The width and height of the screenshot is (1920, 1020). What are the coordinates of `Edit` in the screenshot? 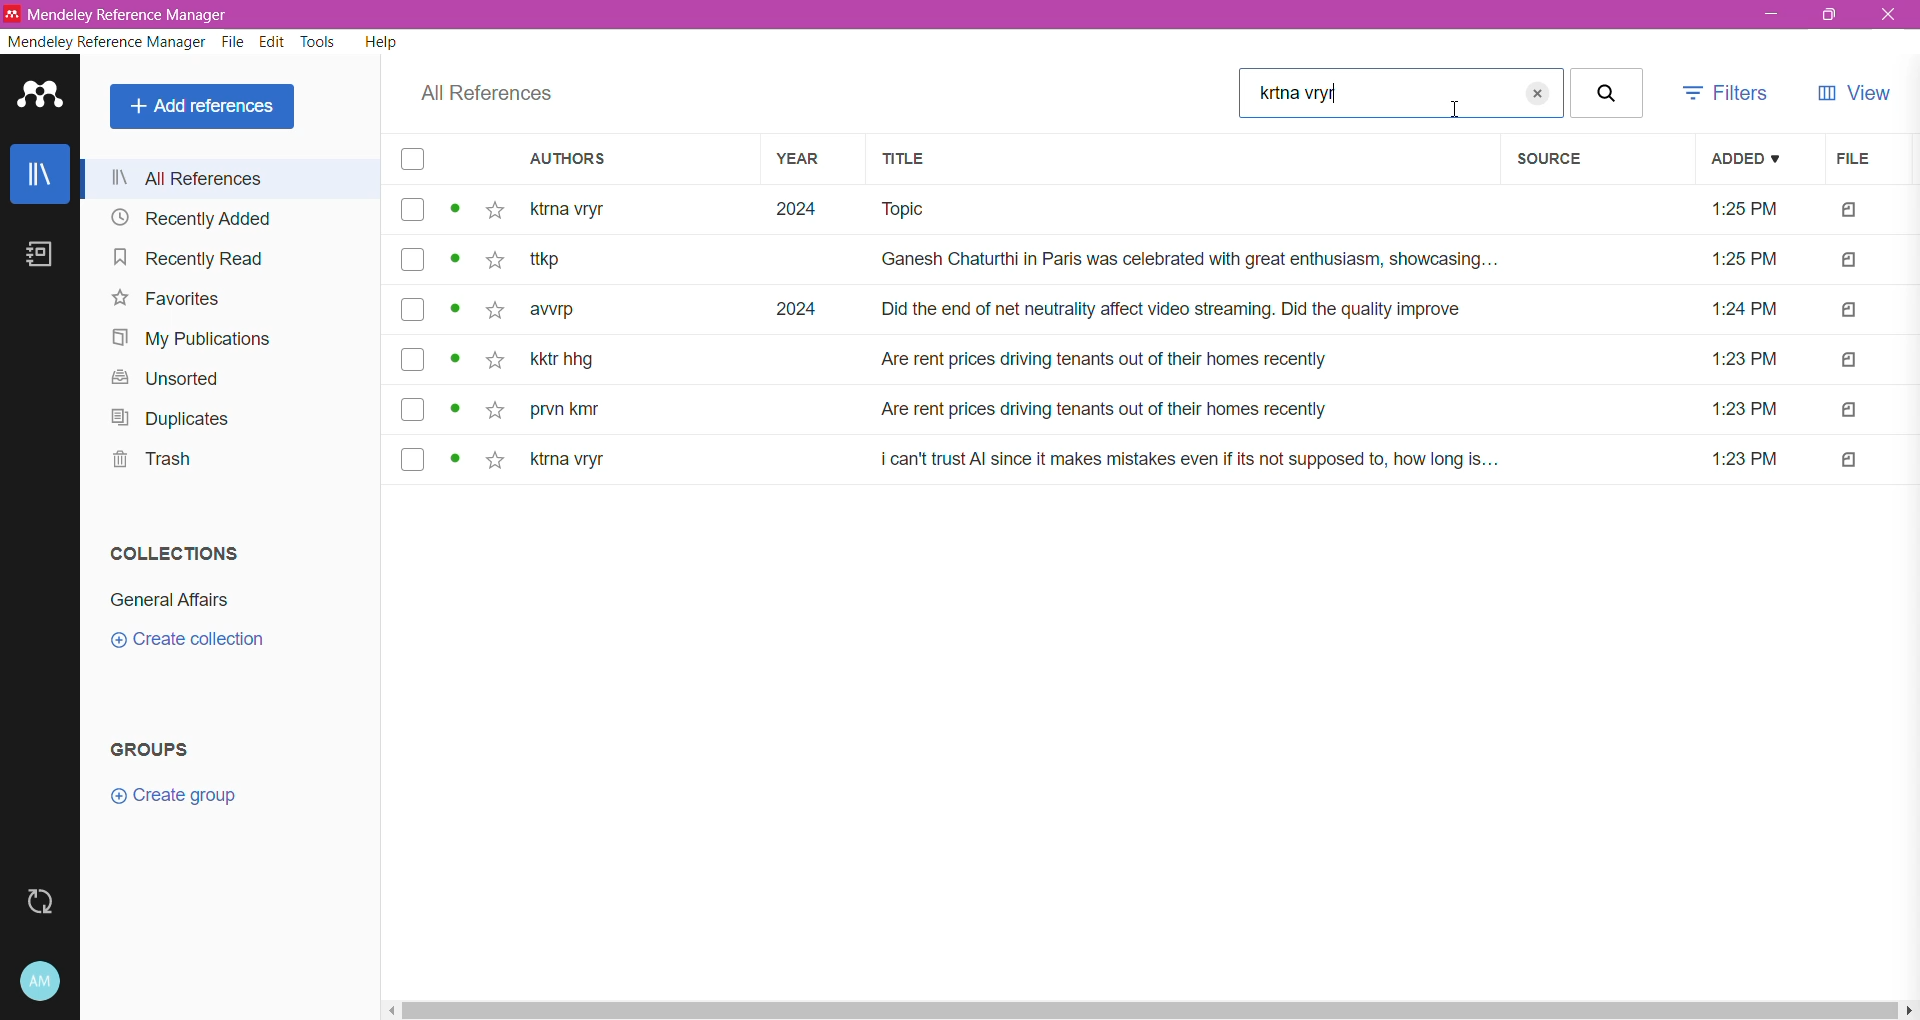 It's located at (273, 43).